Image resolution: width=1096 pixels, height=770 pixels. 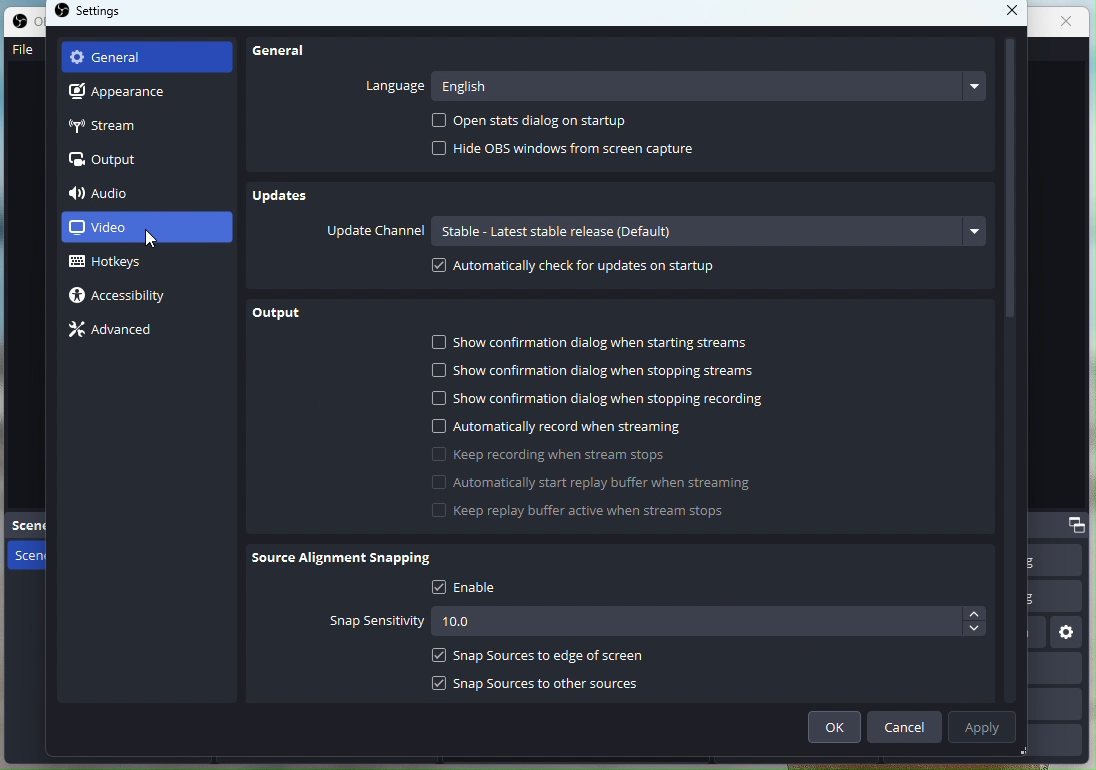 I want to click on File, so click(x=22, y=54).